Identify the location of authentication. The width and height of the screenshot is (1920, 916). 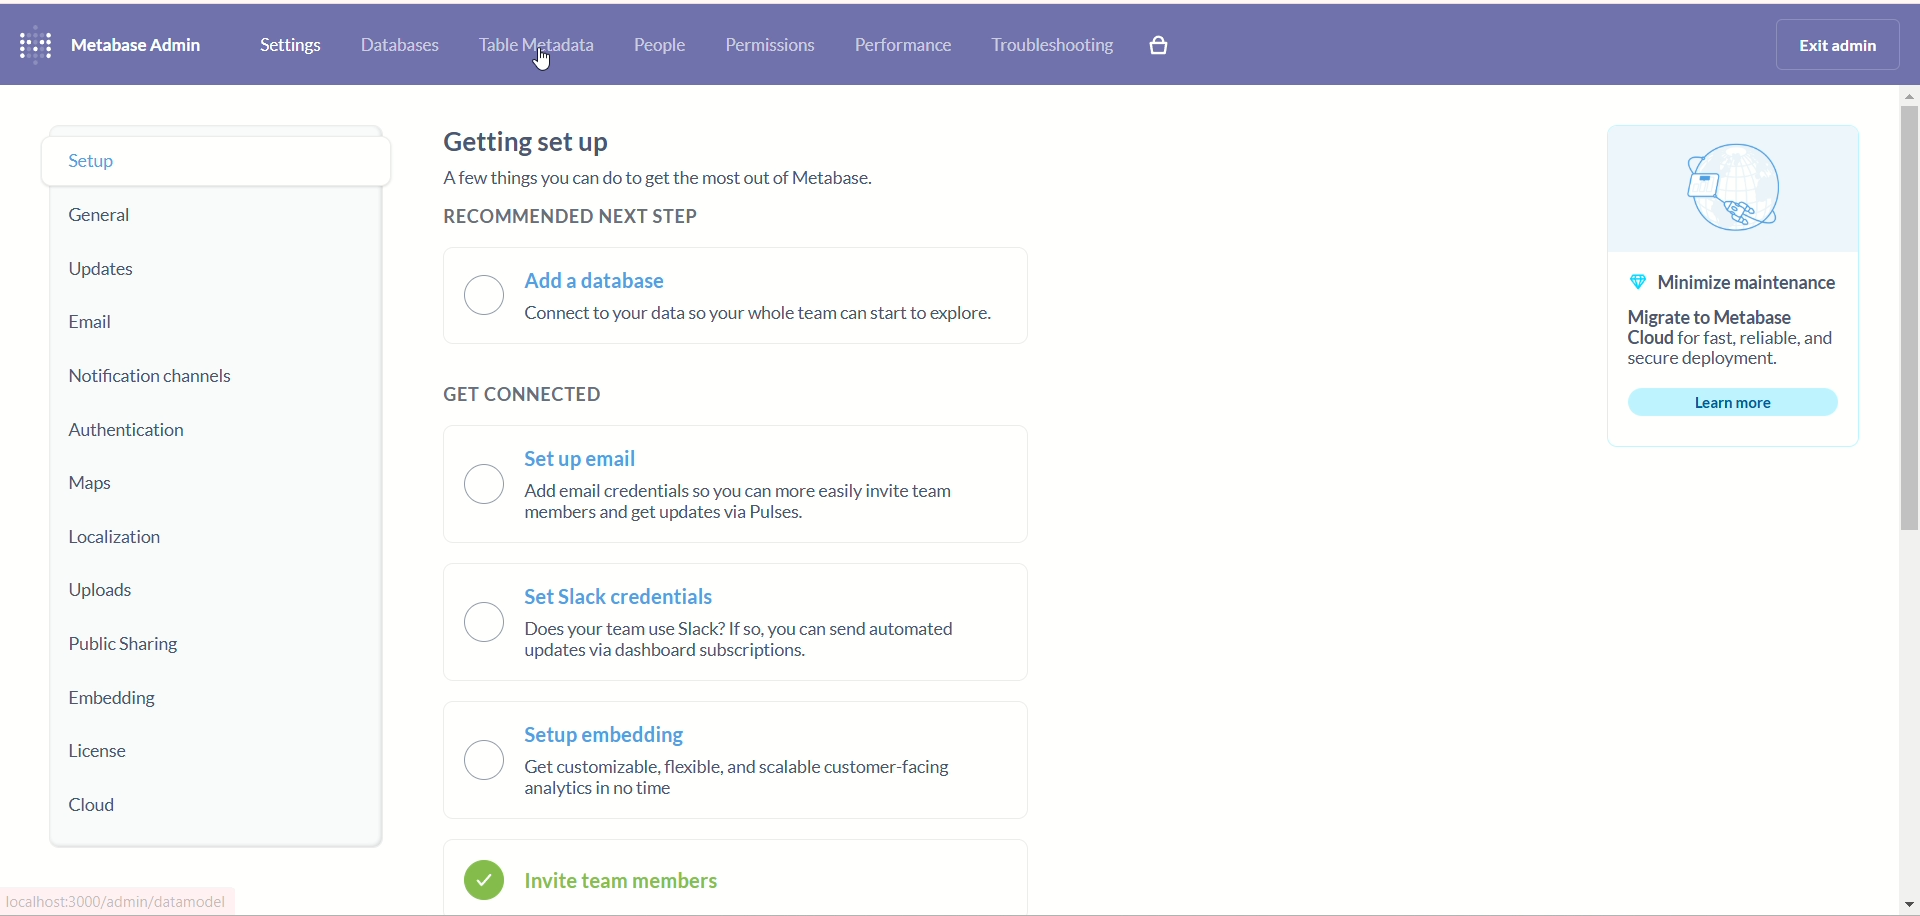
(133, 433).